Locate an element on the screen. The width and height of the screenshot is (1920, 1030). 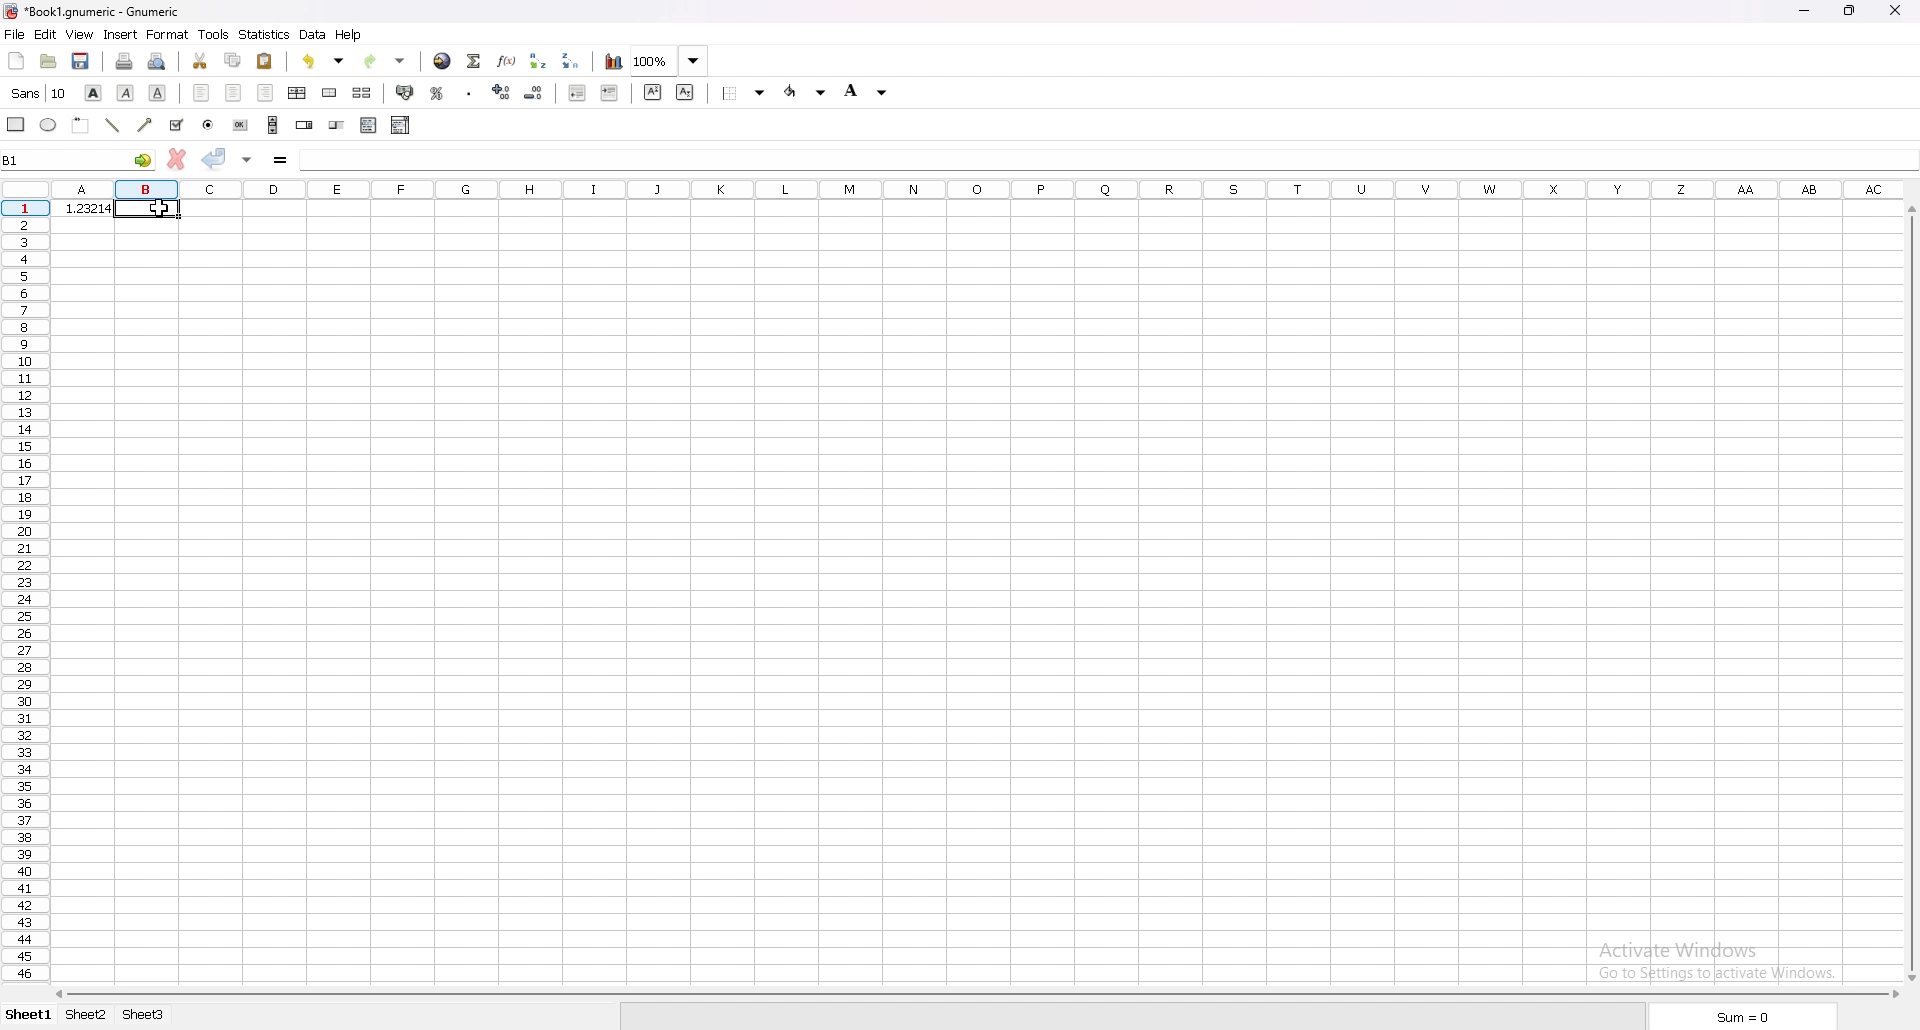
selected cell is located at coordinates (75, 160).